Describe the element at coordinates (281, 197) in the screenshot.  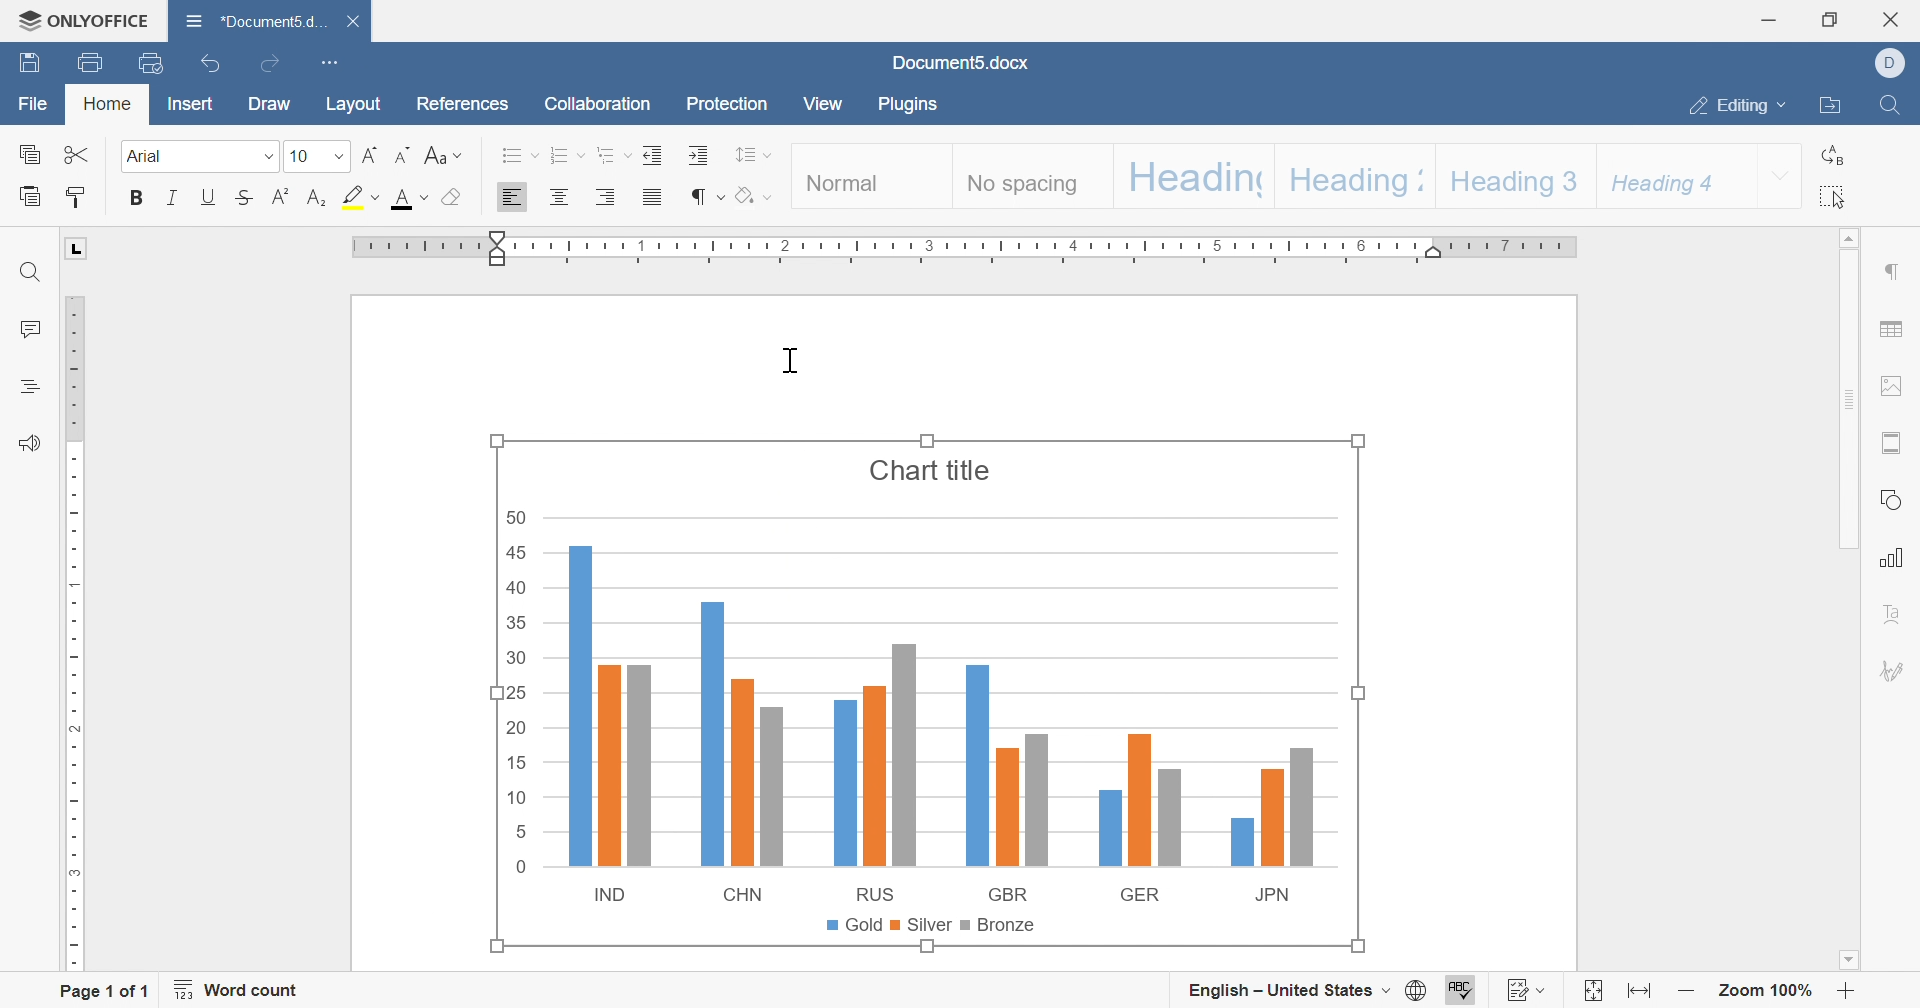
I see `superscript` at that location.